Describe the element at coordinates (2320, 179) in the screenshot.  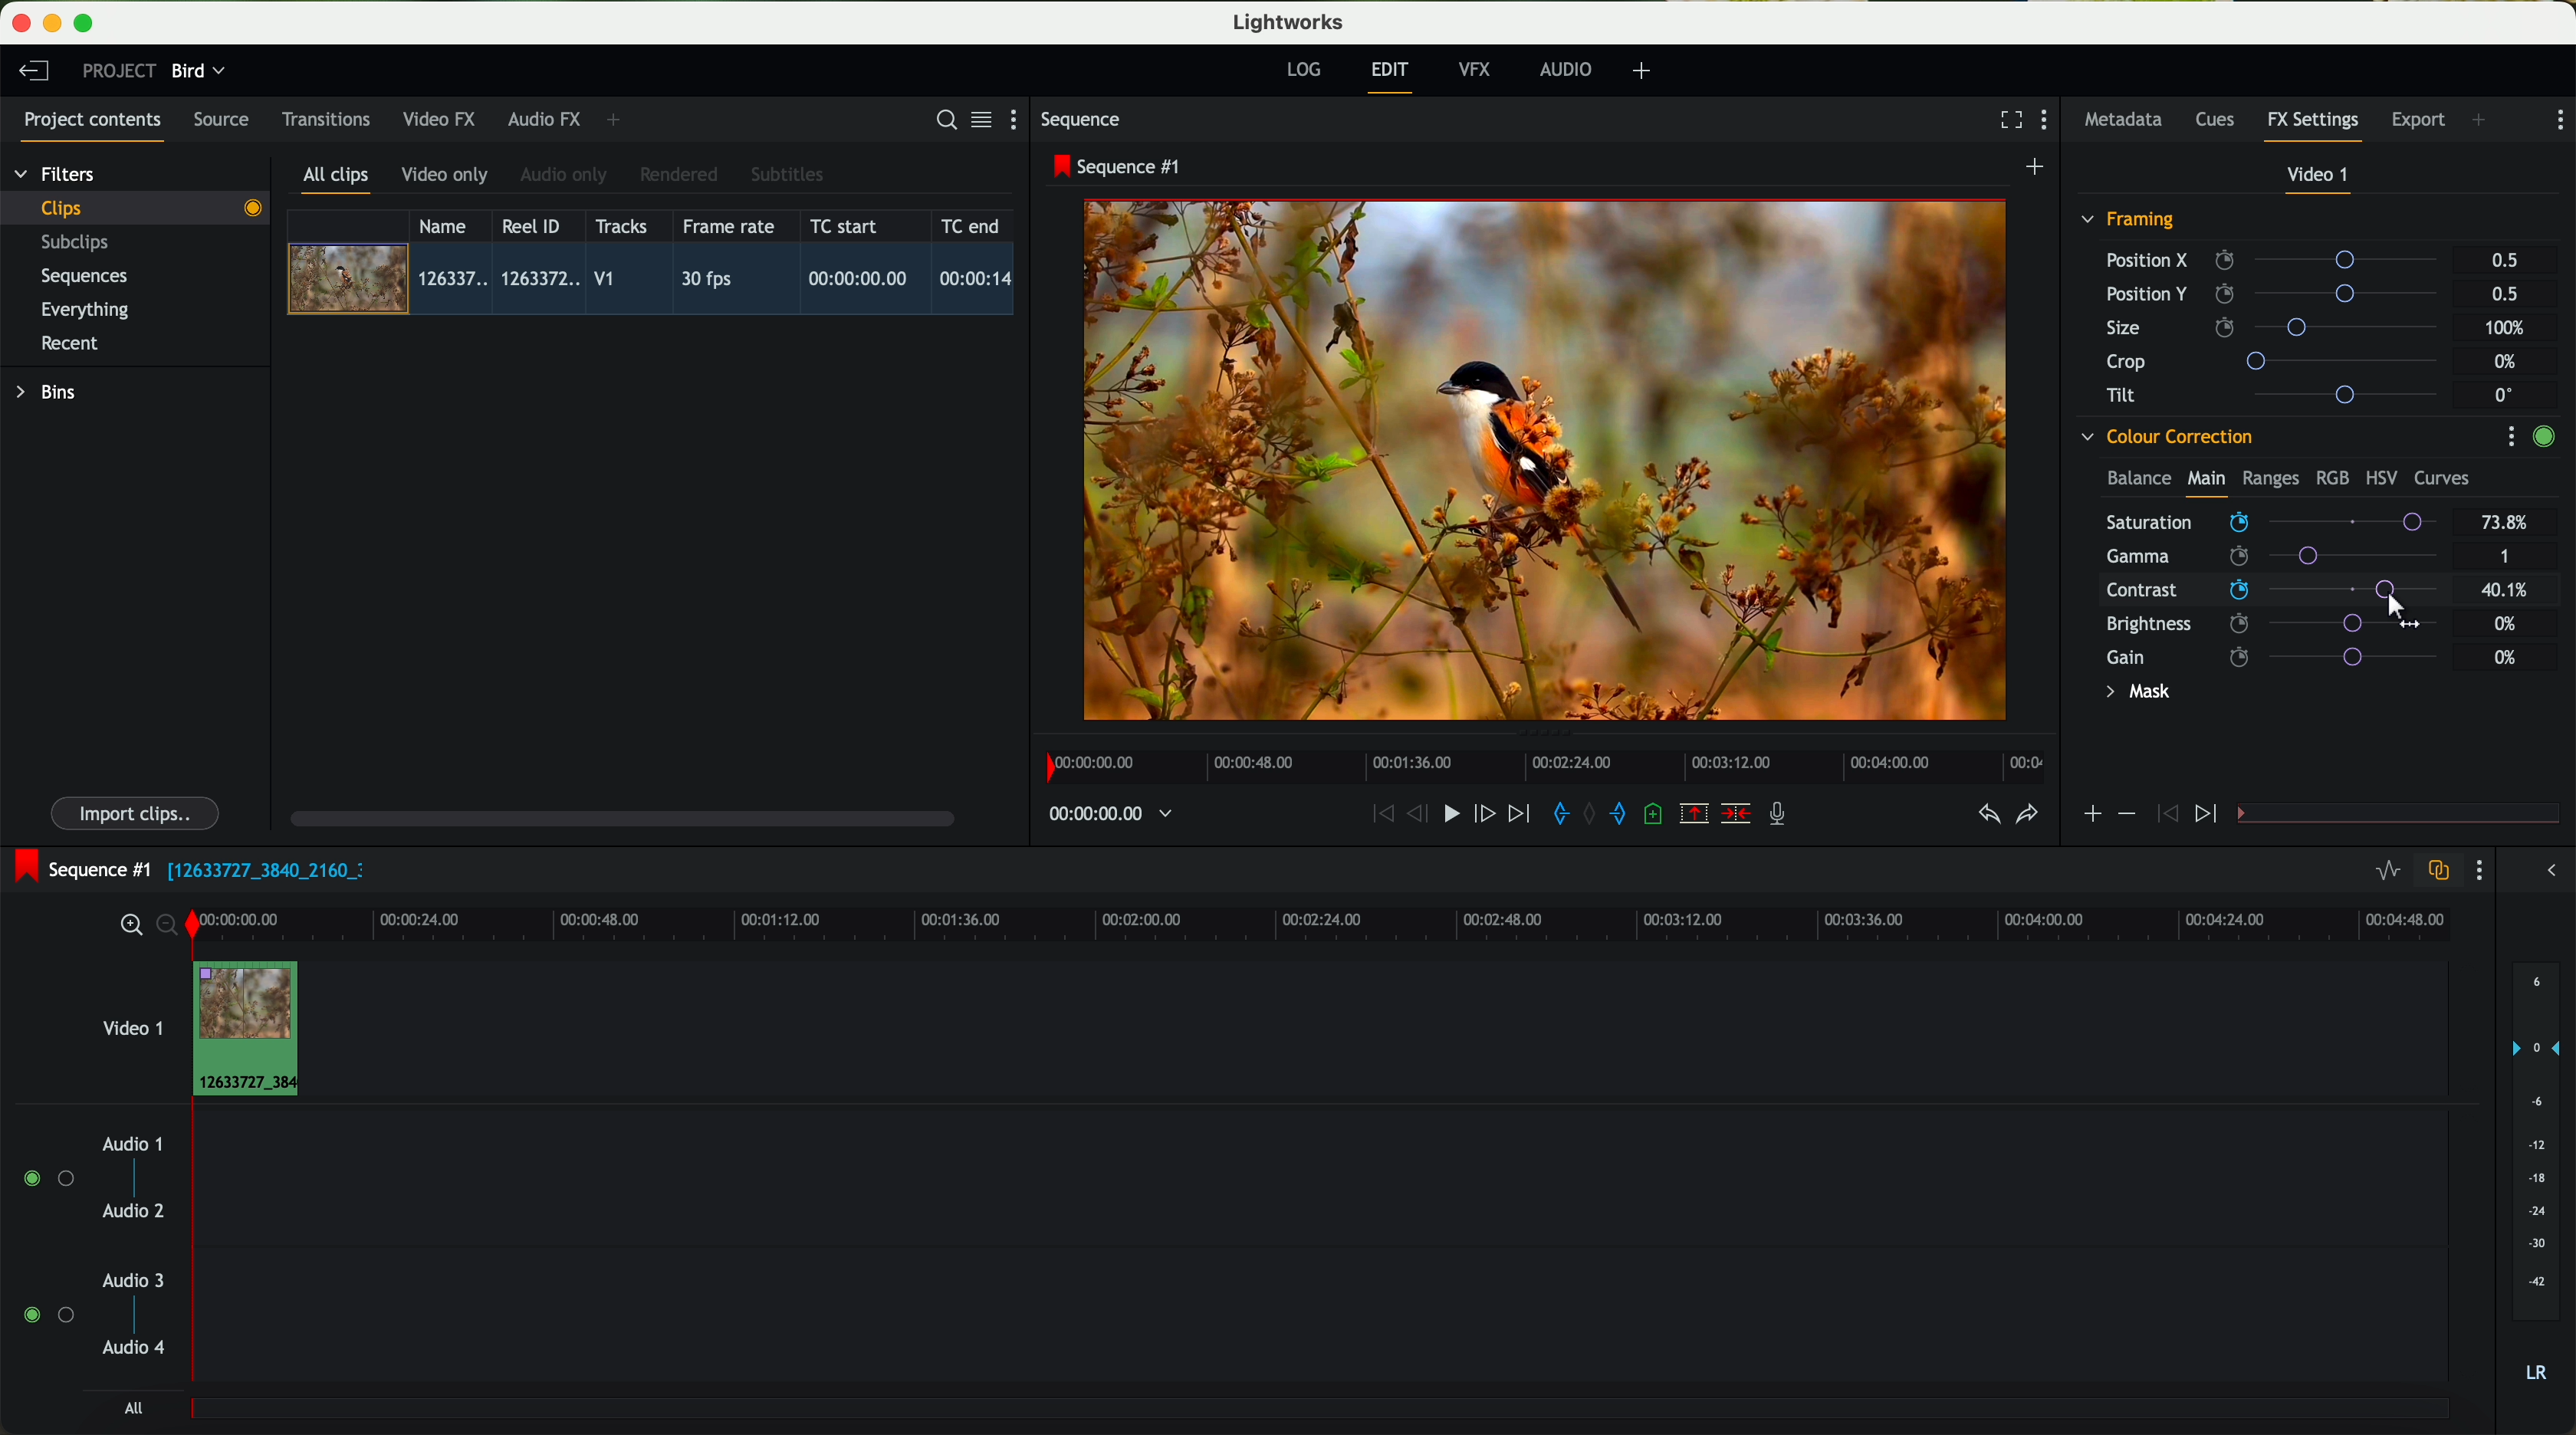
I see `video 1` at that location.